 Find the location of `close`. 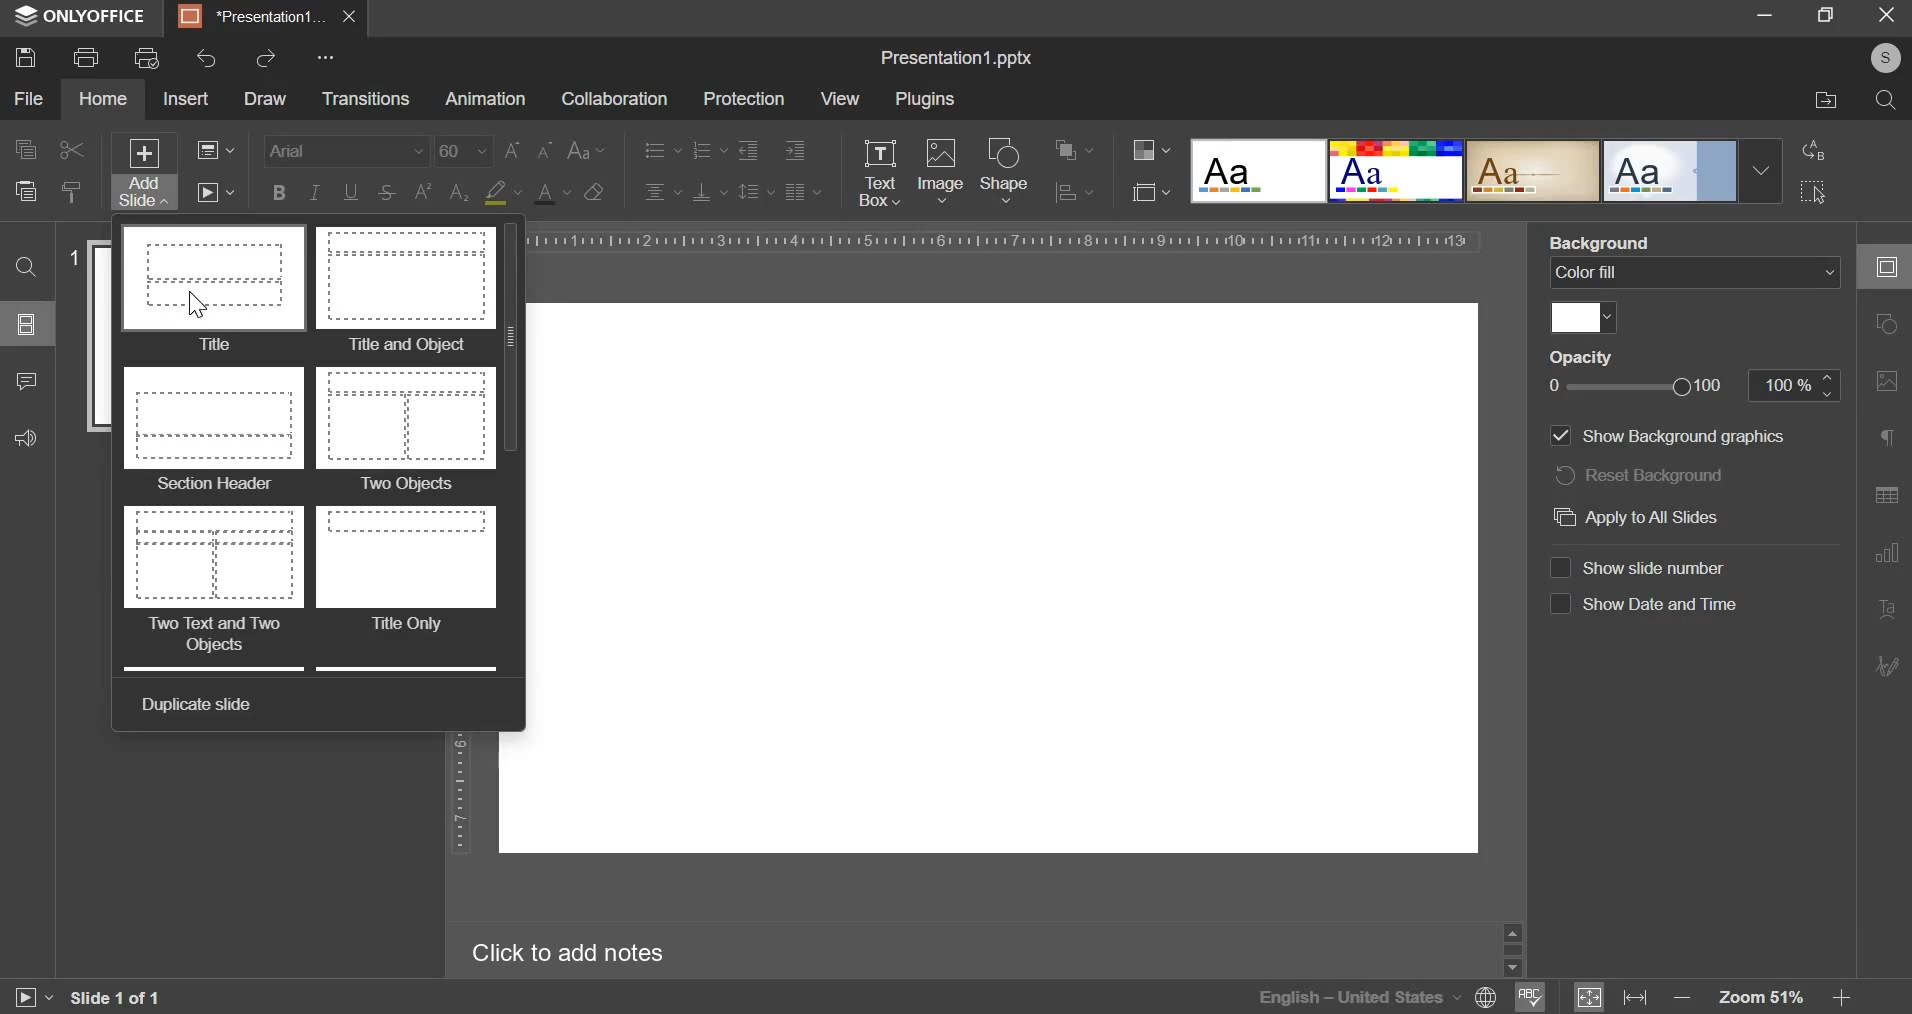

close is located at coordinates (349, 16).